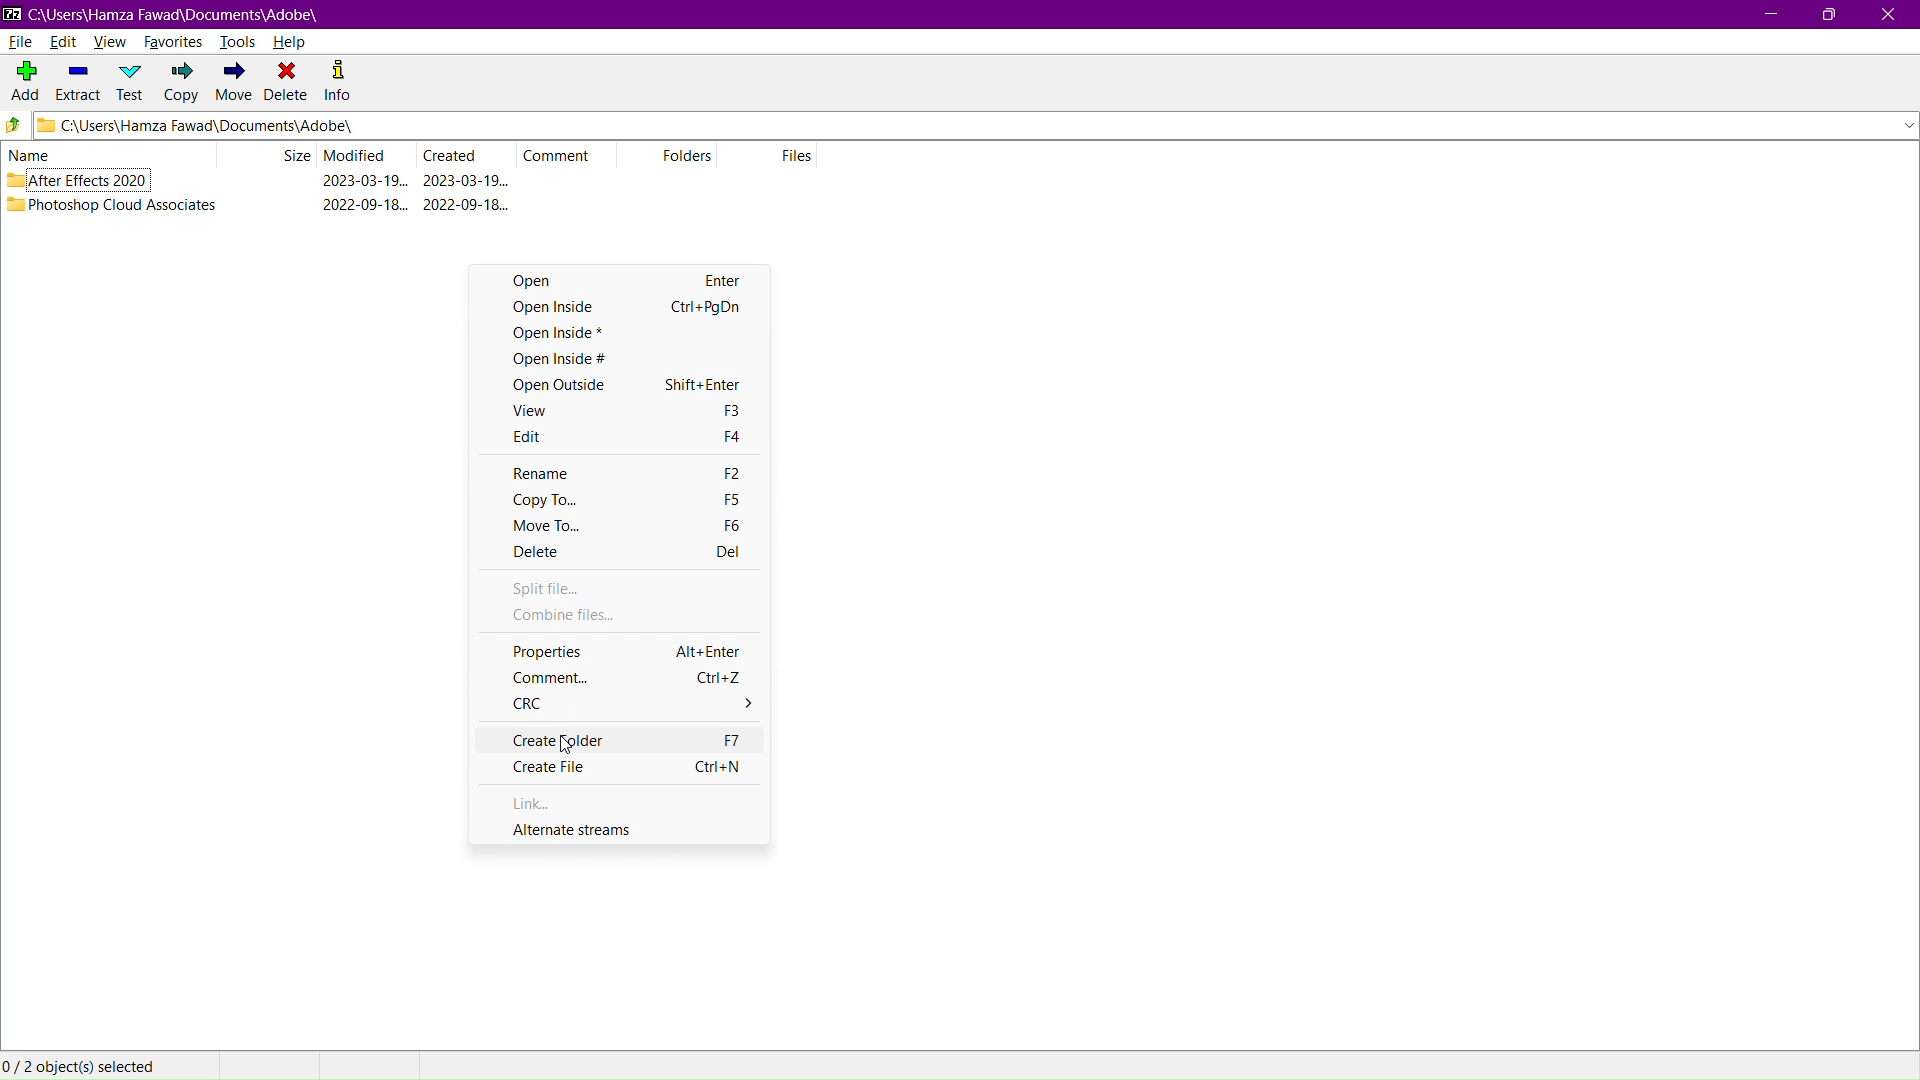 The height and width of the screenshot is (1080, 1920). I want to click on Test, so click(129, 82).